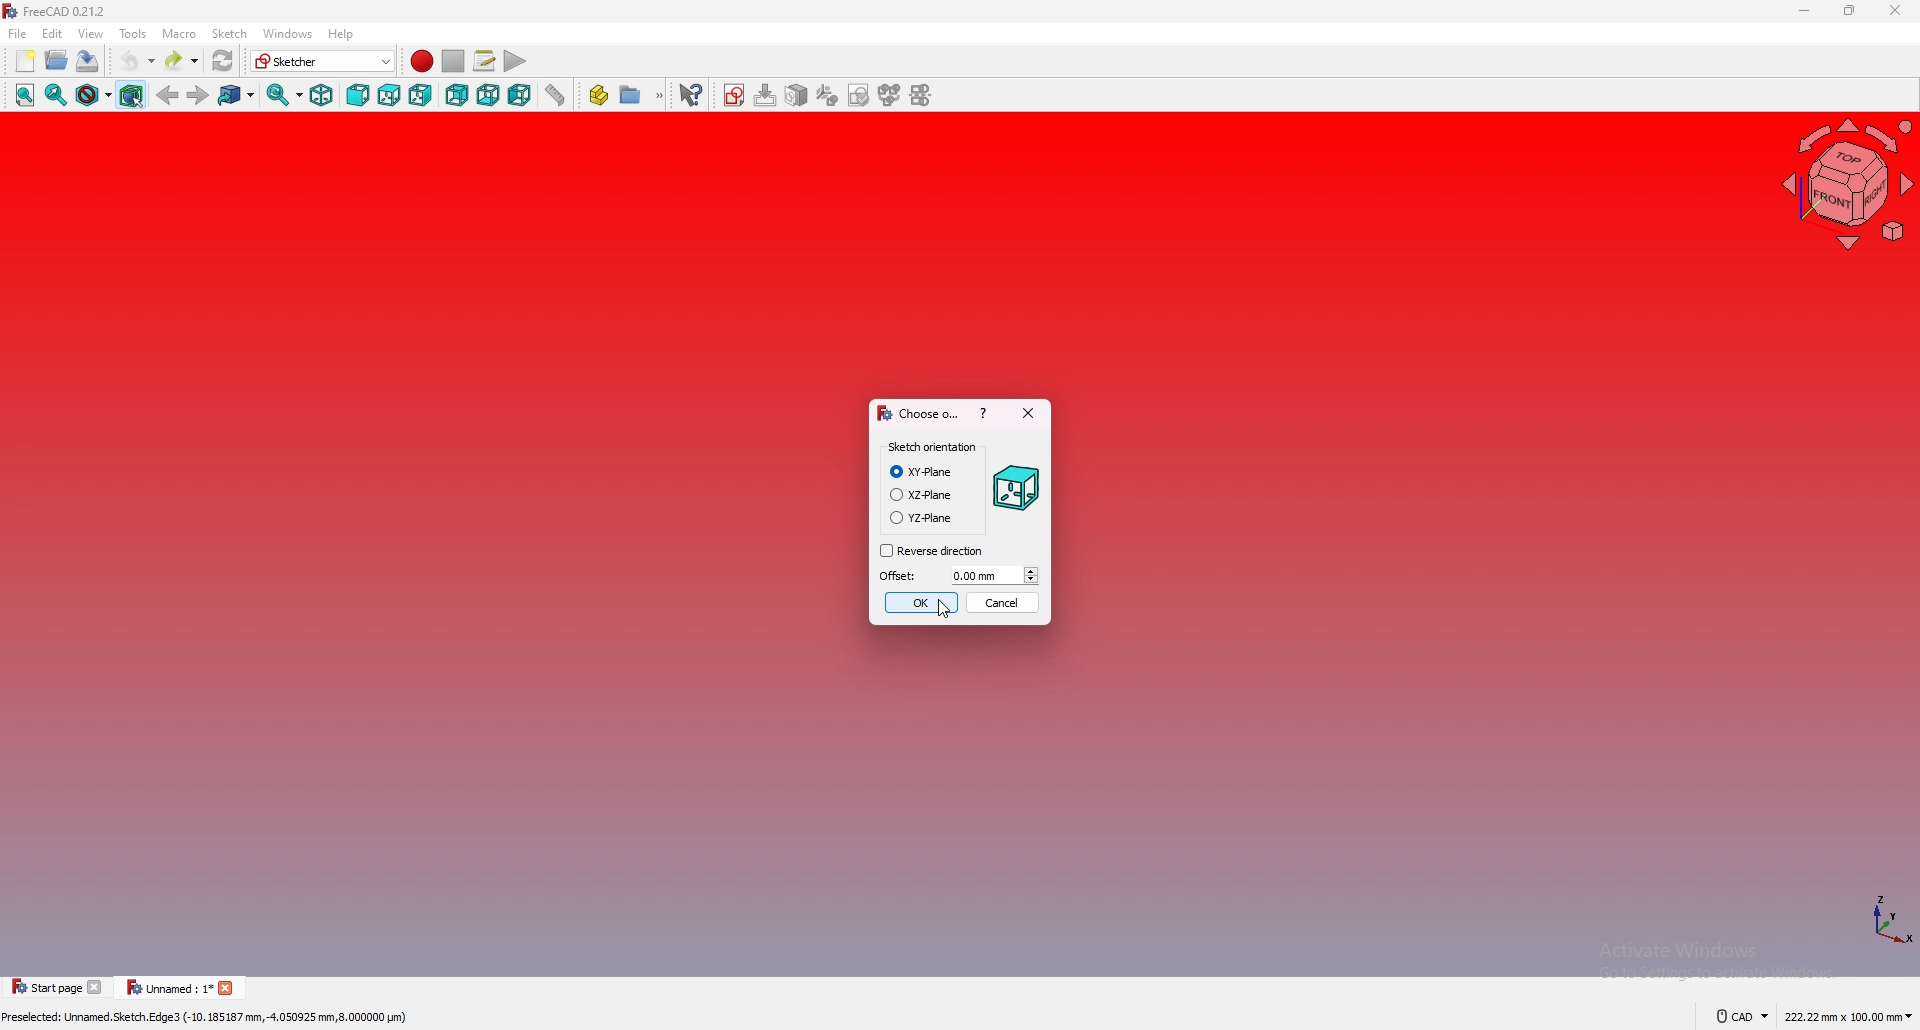 Image resolution: width=1920 pixels, height=1030 pixels. I want to click on right, so click(420, 95).